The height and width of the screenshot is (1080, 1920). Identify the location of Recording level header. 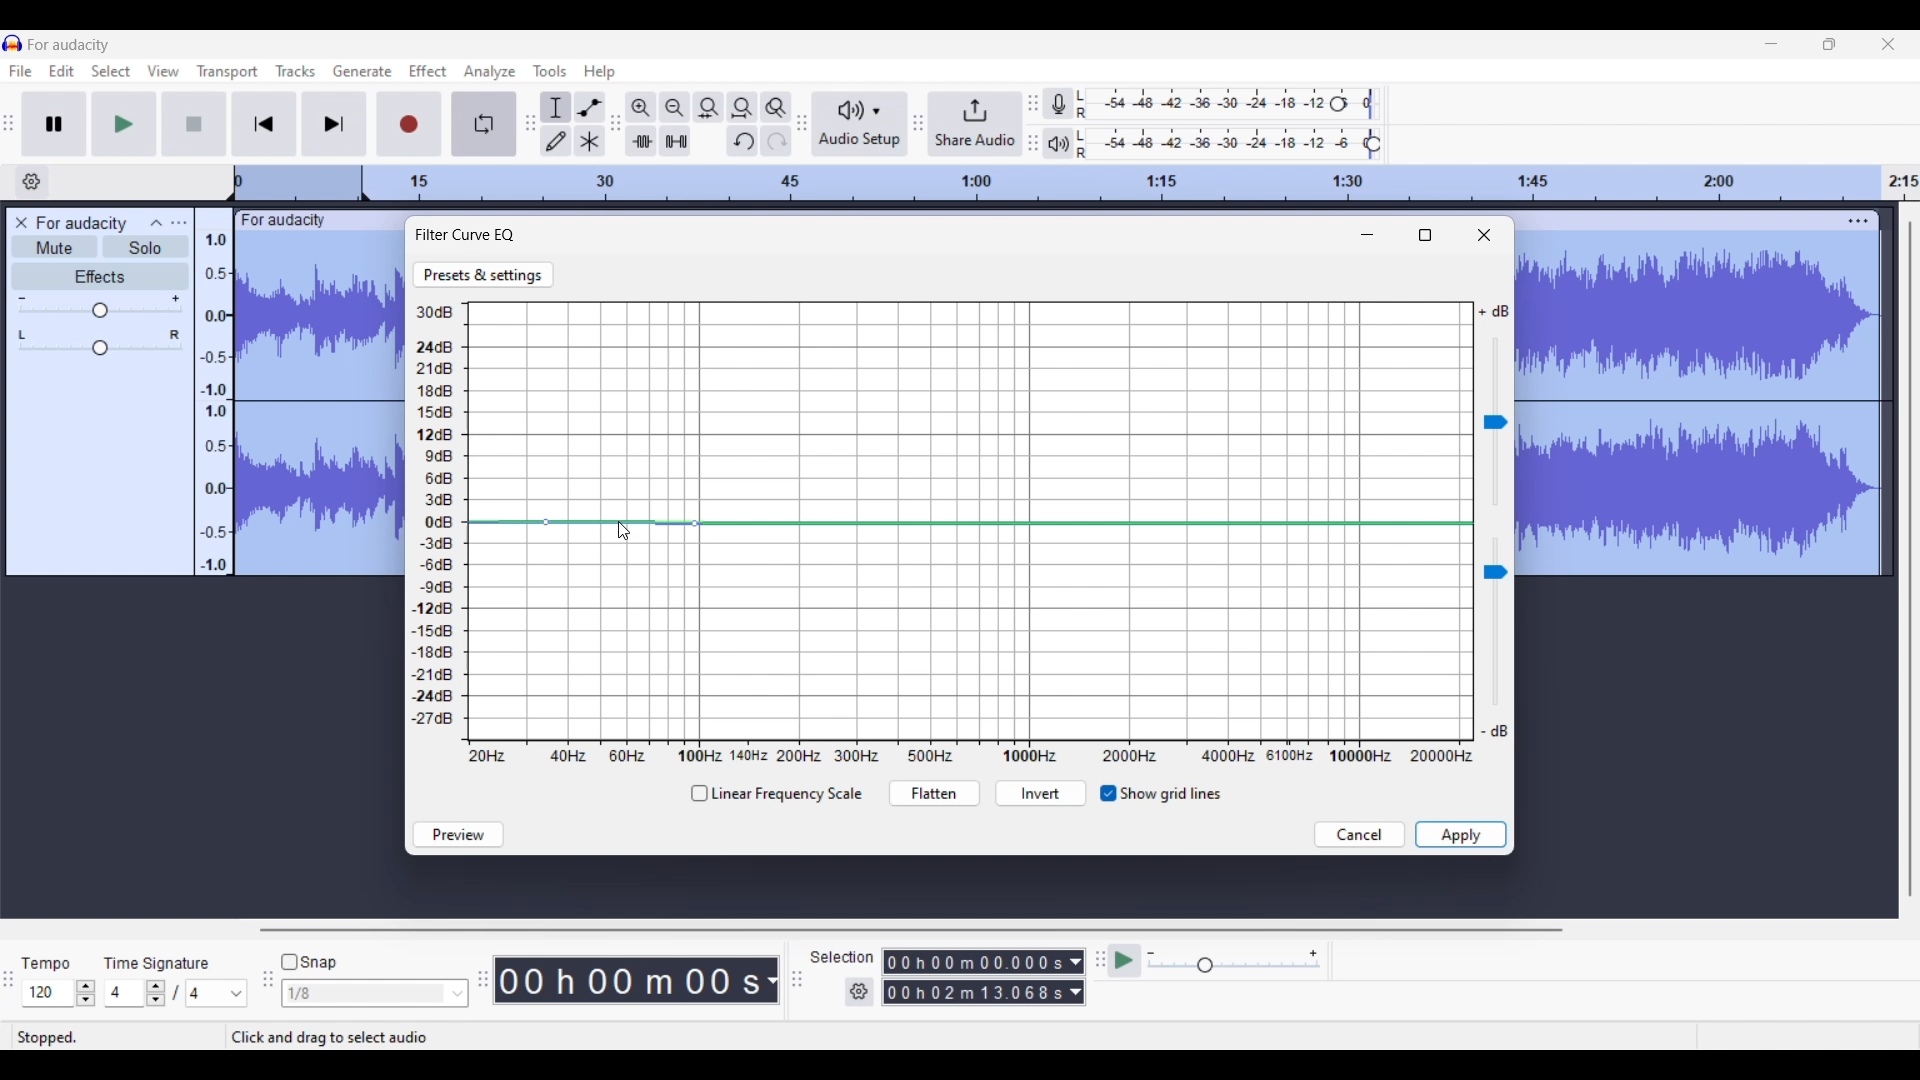
(1338, 104).